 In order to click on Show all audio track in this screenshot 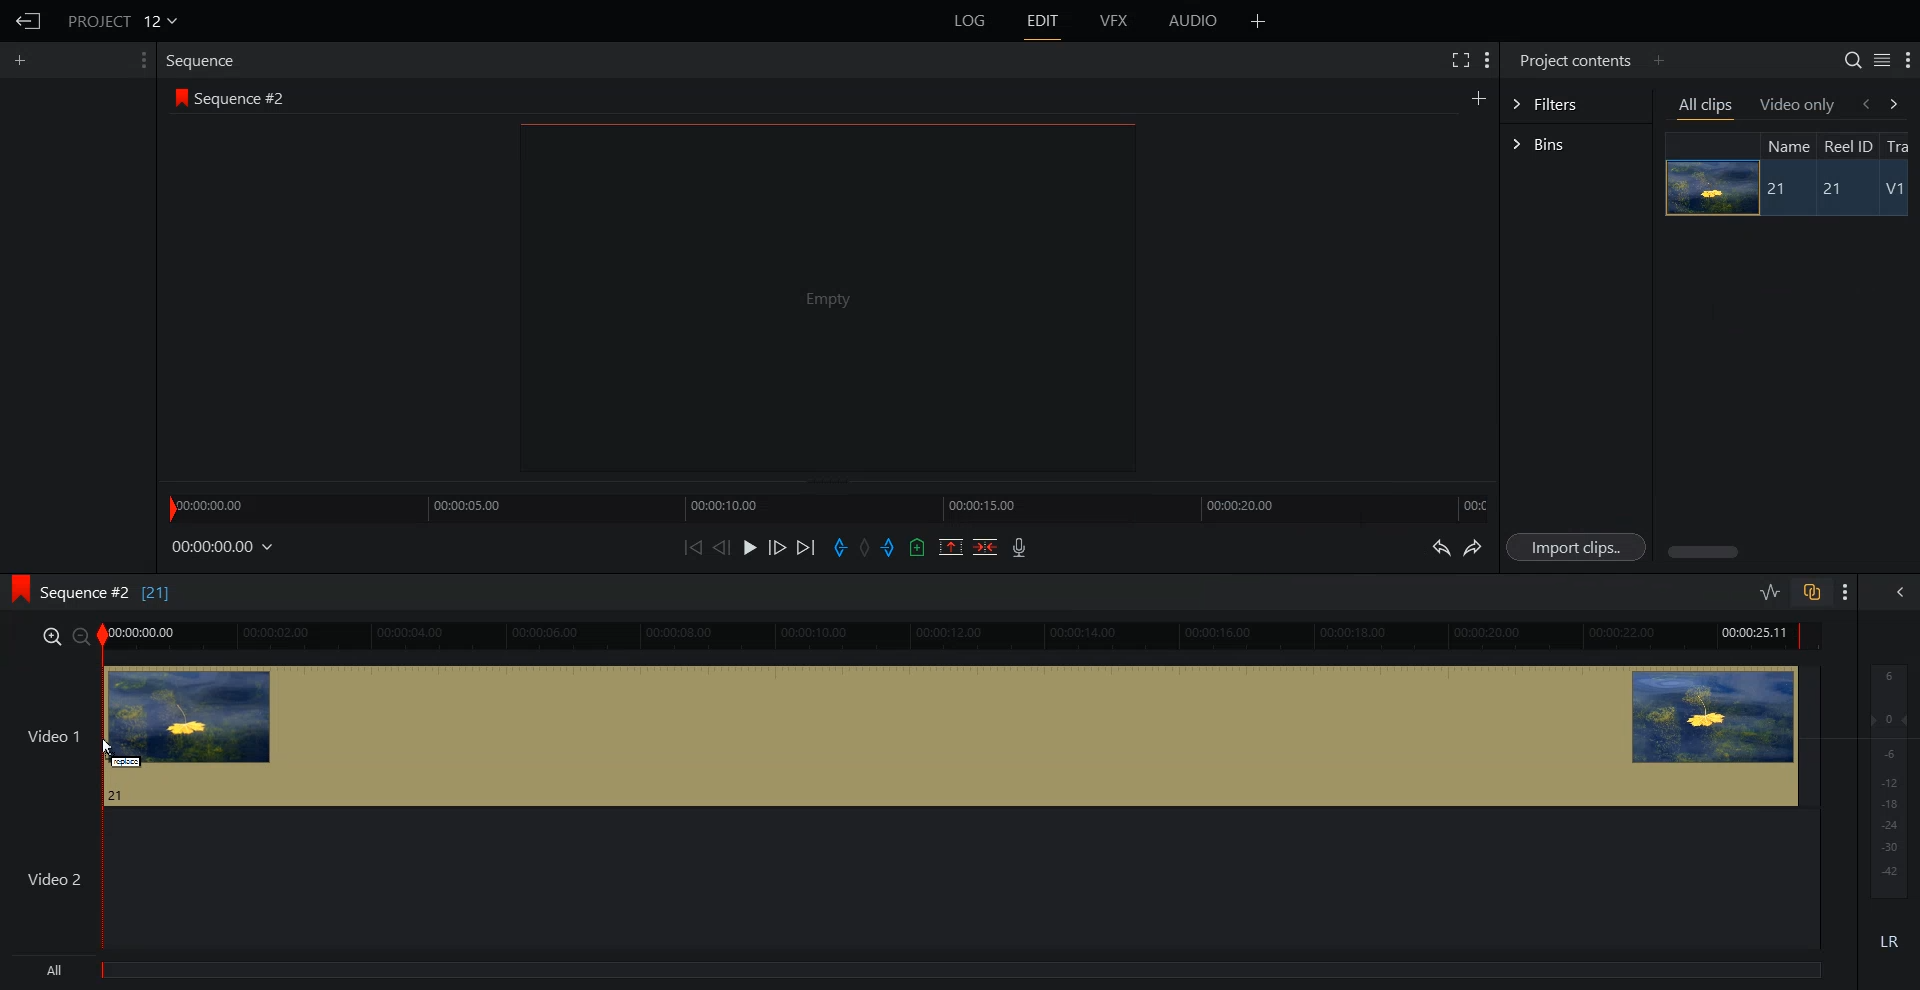, I will do `click(1901, 592)`.